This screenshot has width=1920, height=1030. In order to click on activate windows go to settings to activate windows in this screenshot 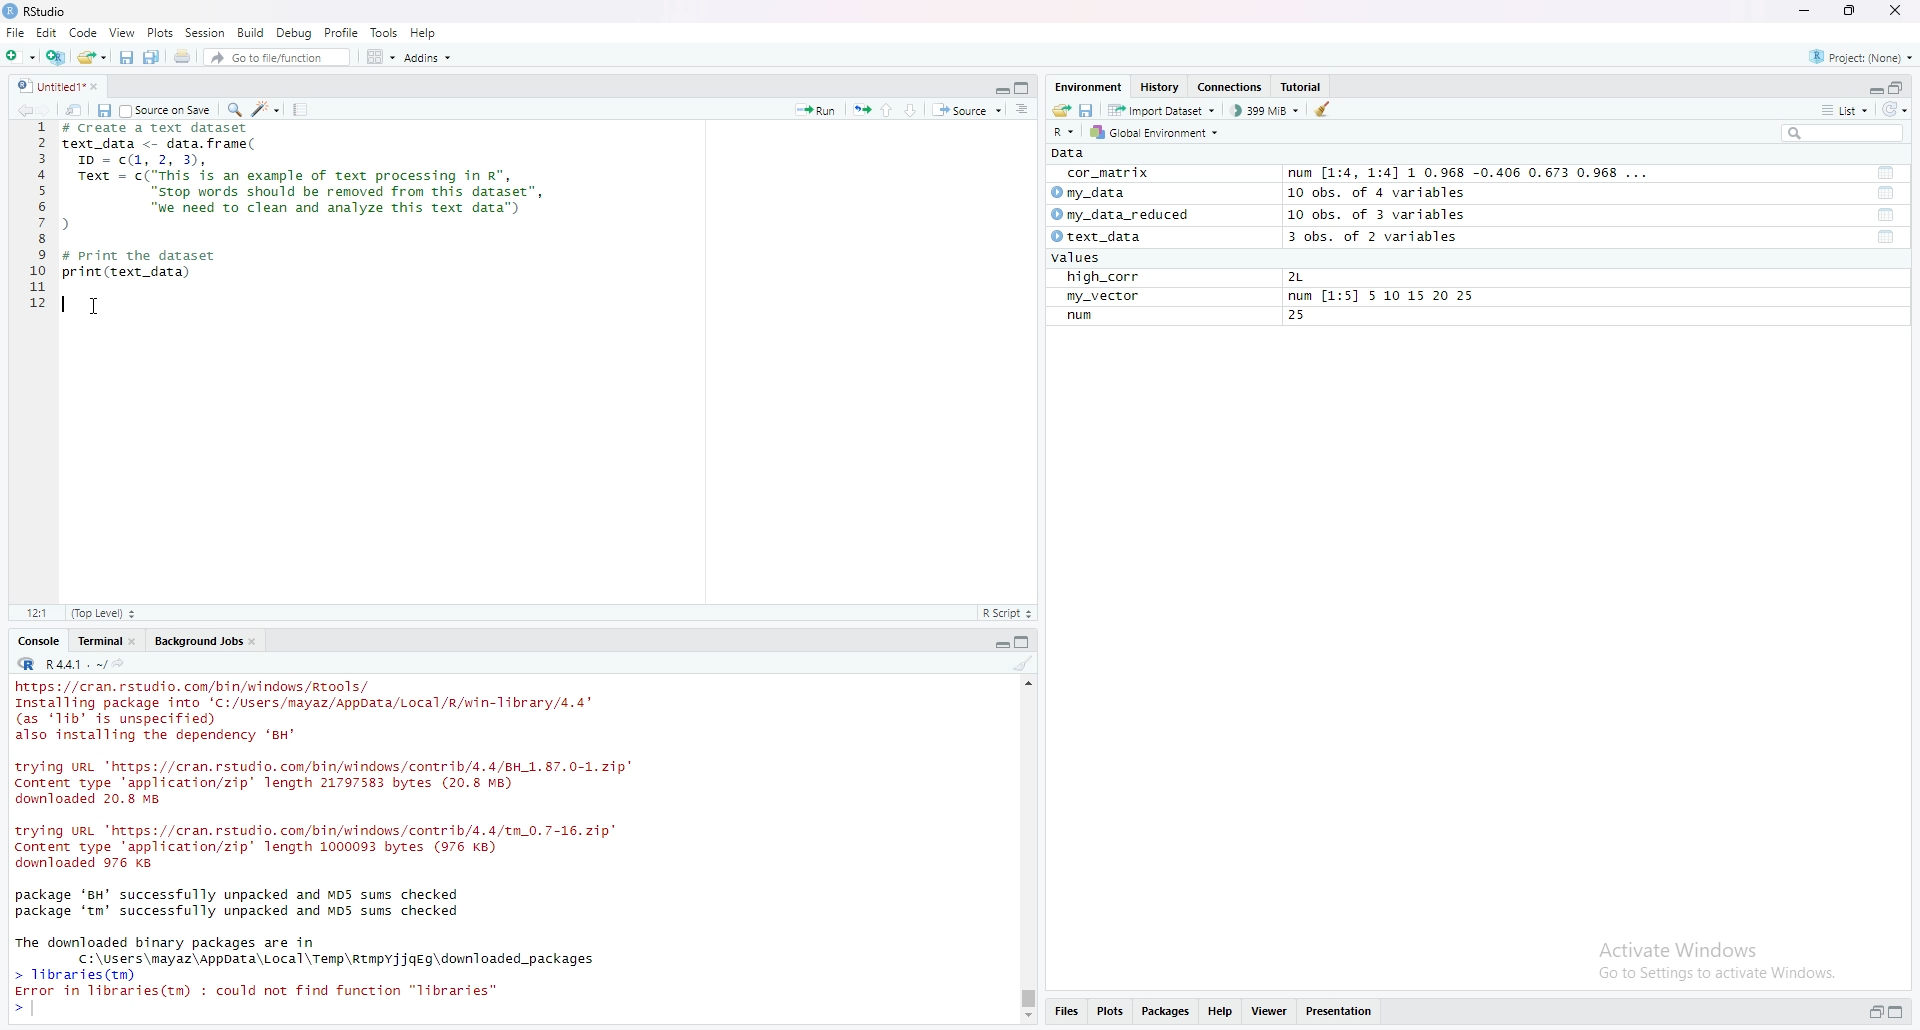, I will do `click(1708, 959)`.